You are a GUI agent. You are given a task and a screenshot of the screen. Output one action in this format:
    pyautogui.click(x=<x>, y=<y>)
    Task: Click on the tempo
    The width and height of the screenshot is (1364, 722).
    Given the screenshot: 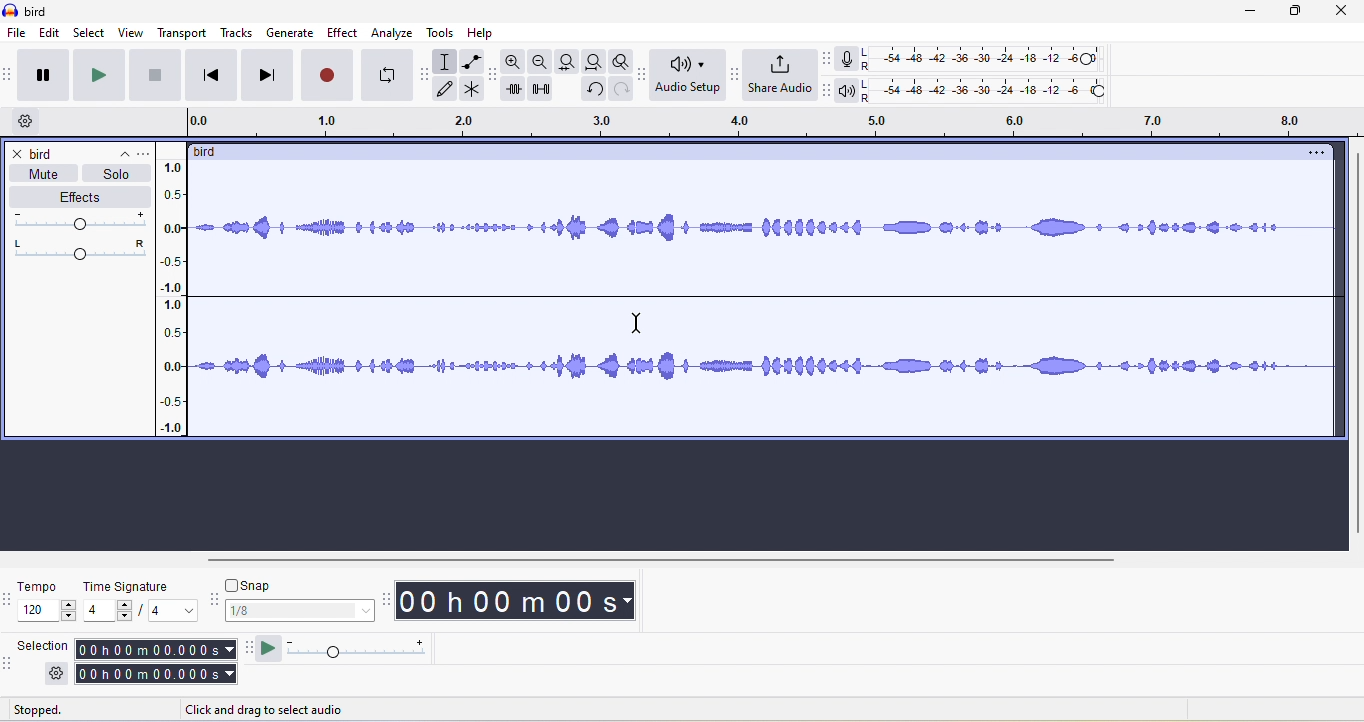 What is the action you would take?
    pyautogui.click(x=47, y=603)
    